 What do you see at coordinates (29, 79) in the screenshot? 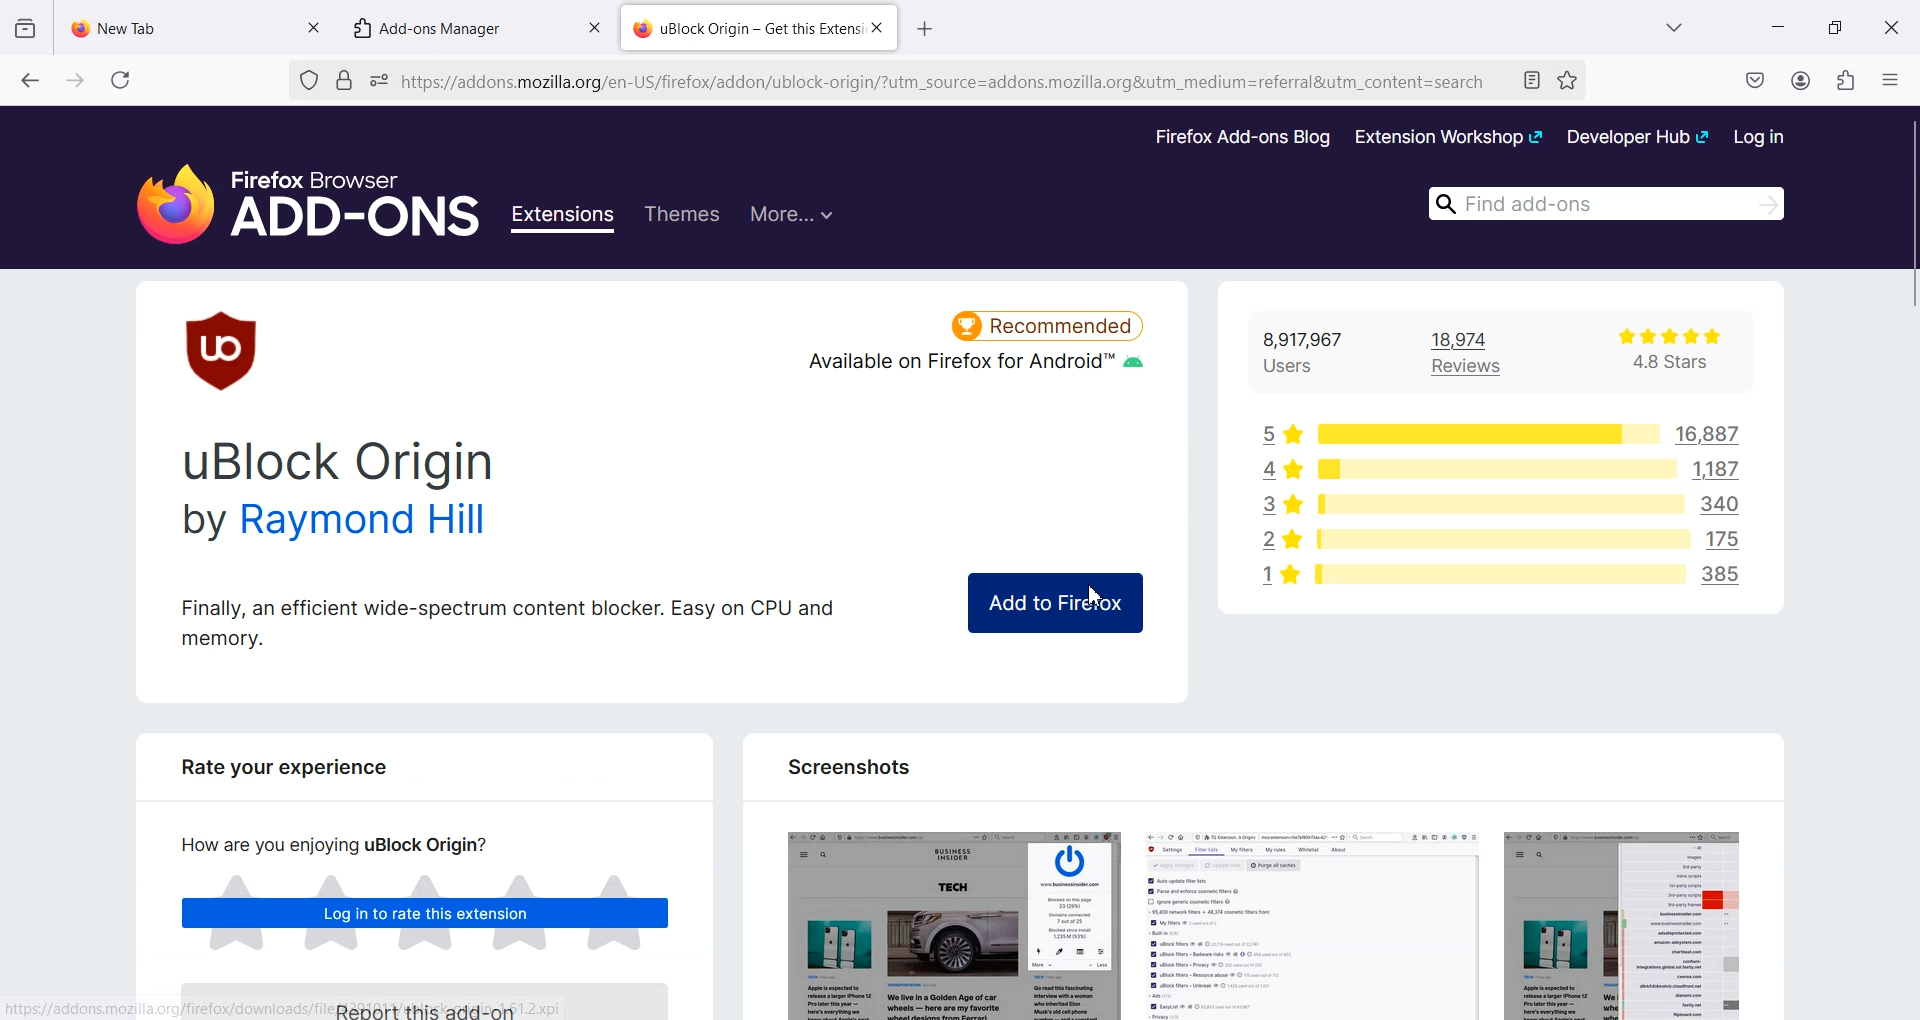
I see `Go back to one page` at bounding box center [29, 79].